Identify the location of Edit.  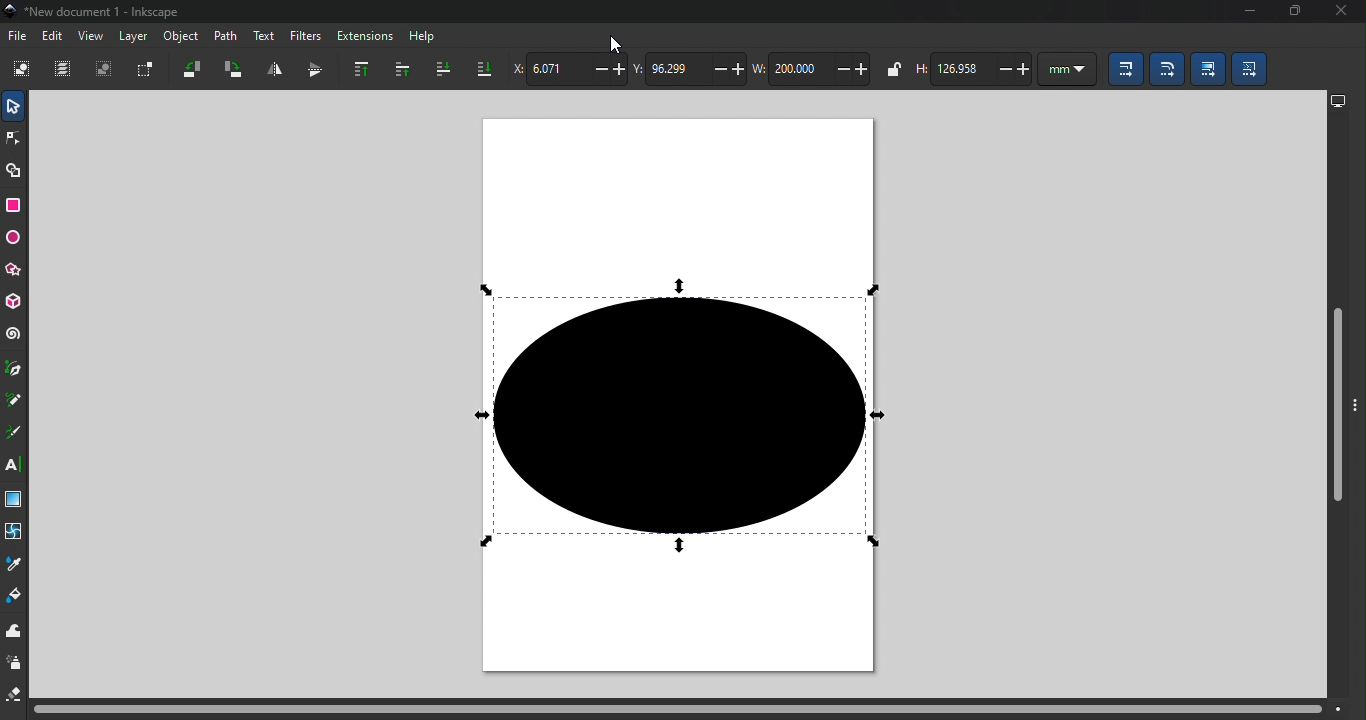
(53, 35).